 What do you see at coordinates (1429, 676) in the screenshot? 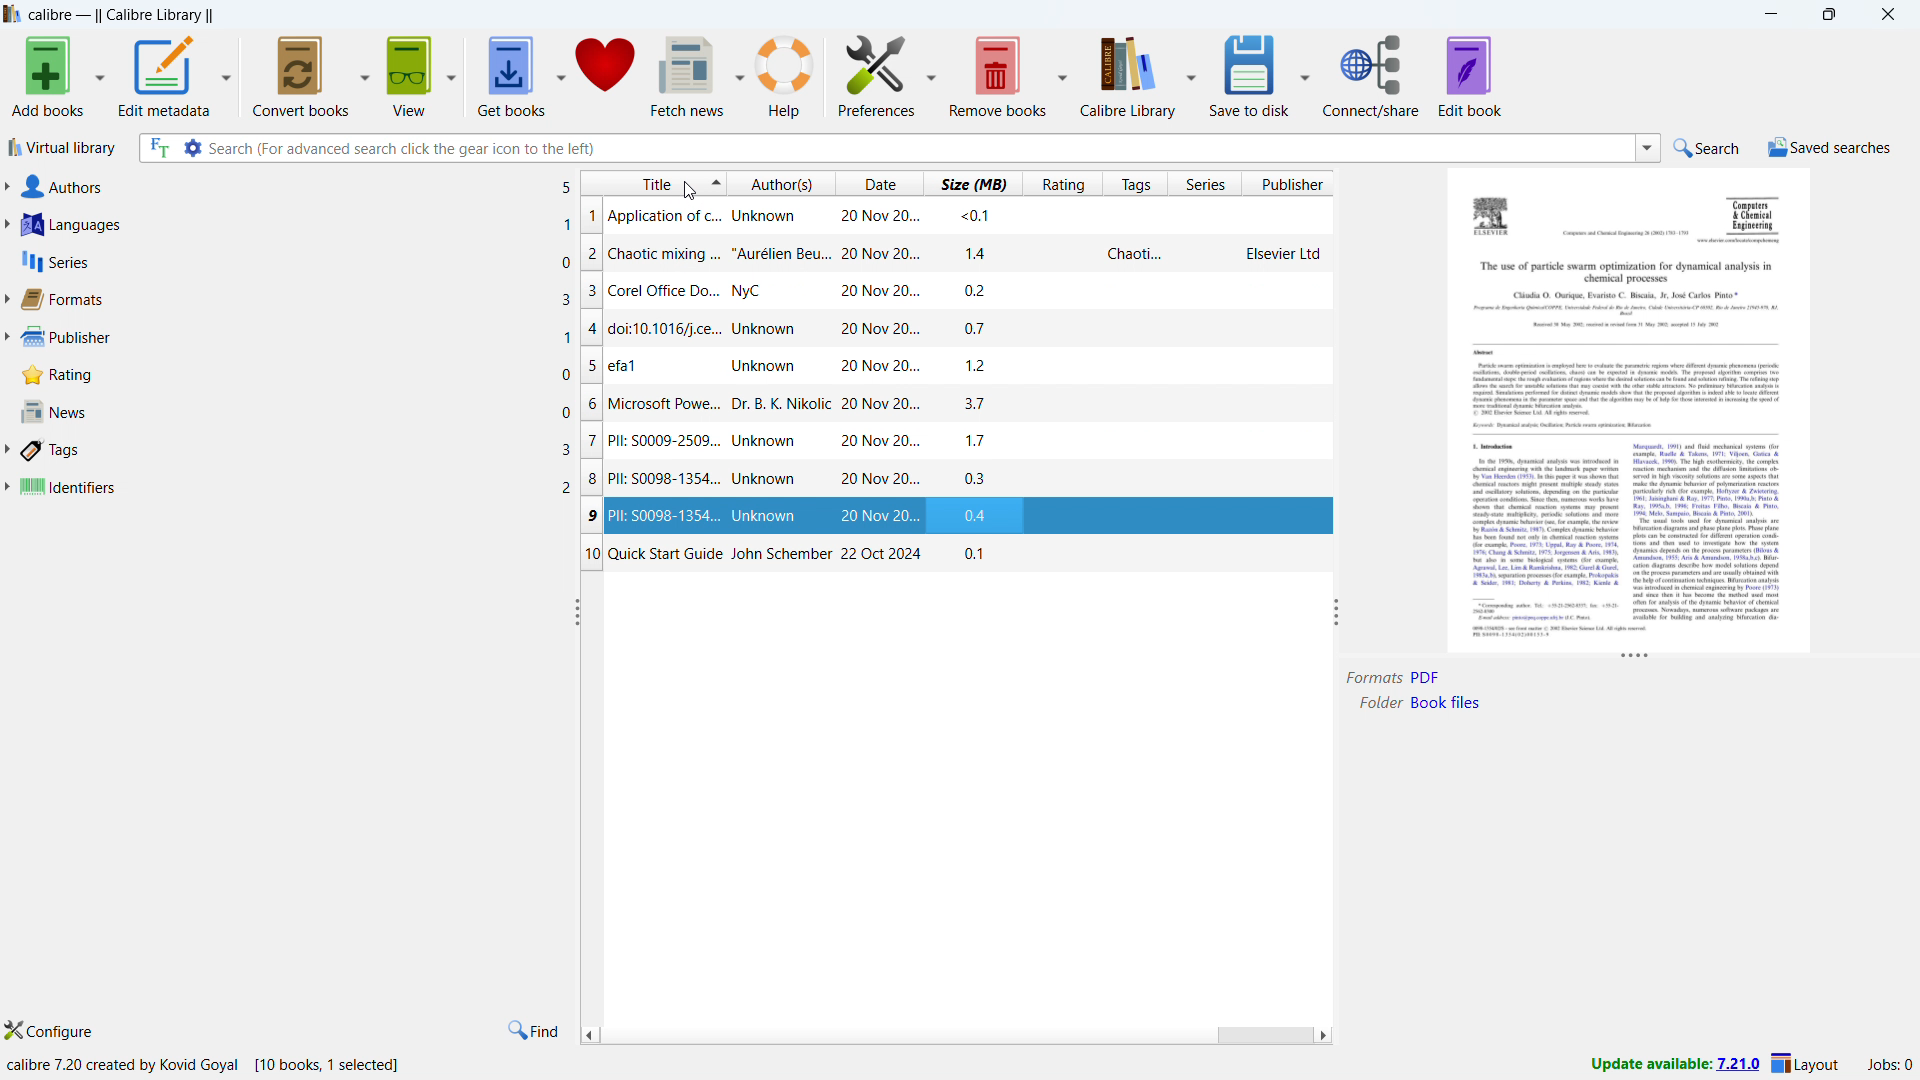
I see `PDF` at bounding box center [1429, 676].